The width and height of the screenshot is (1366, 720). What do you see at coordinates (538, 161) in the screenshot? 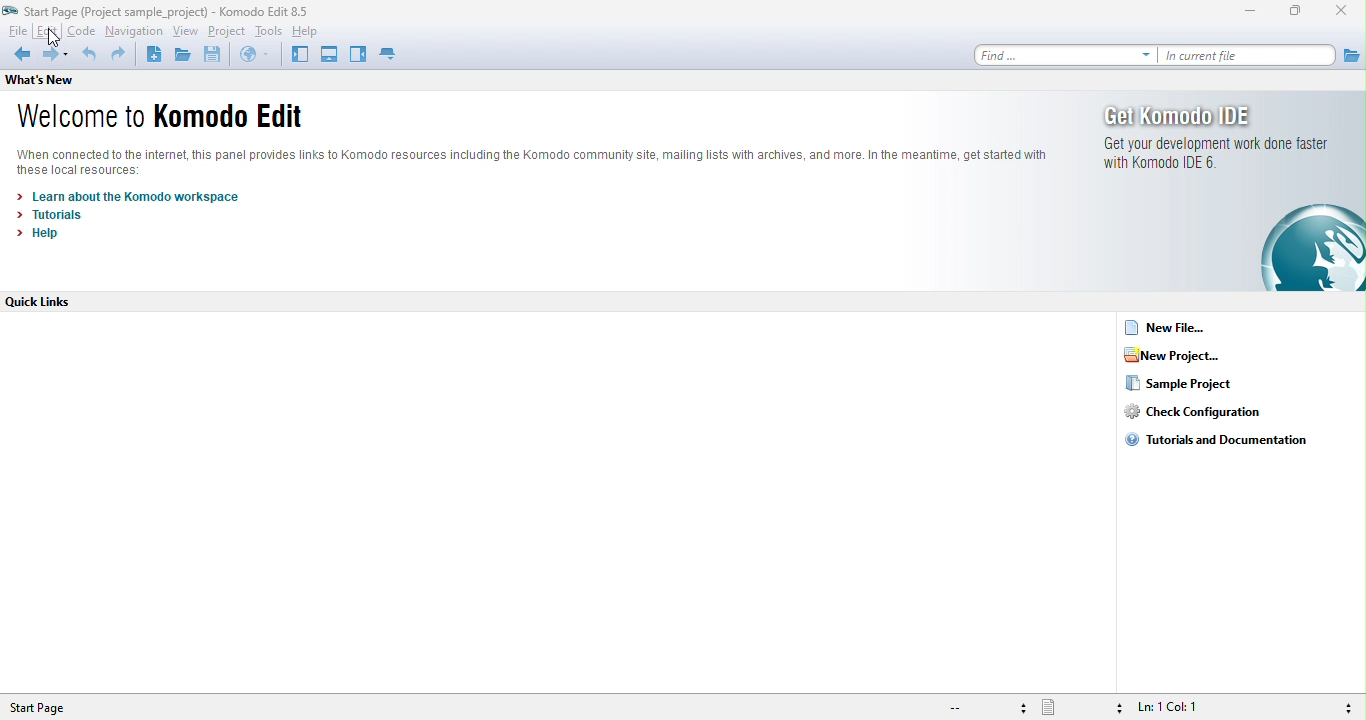
I see `komodo text` at bounding box center [538, 161].